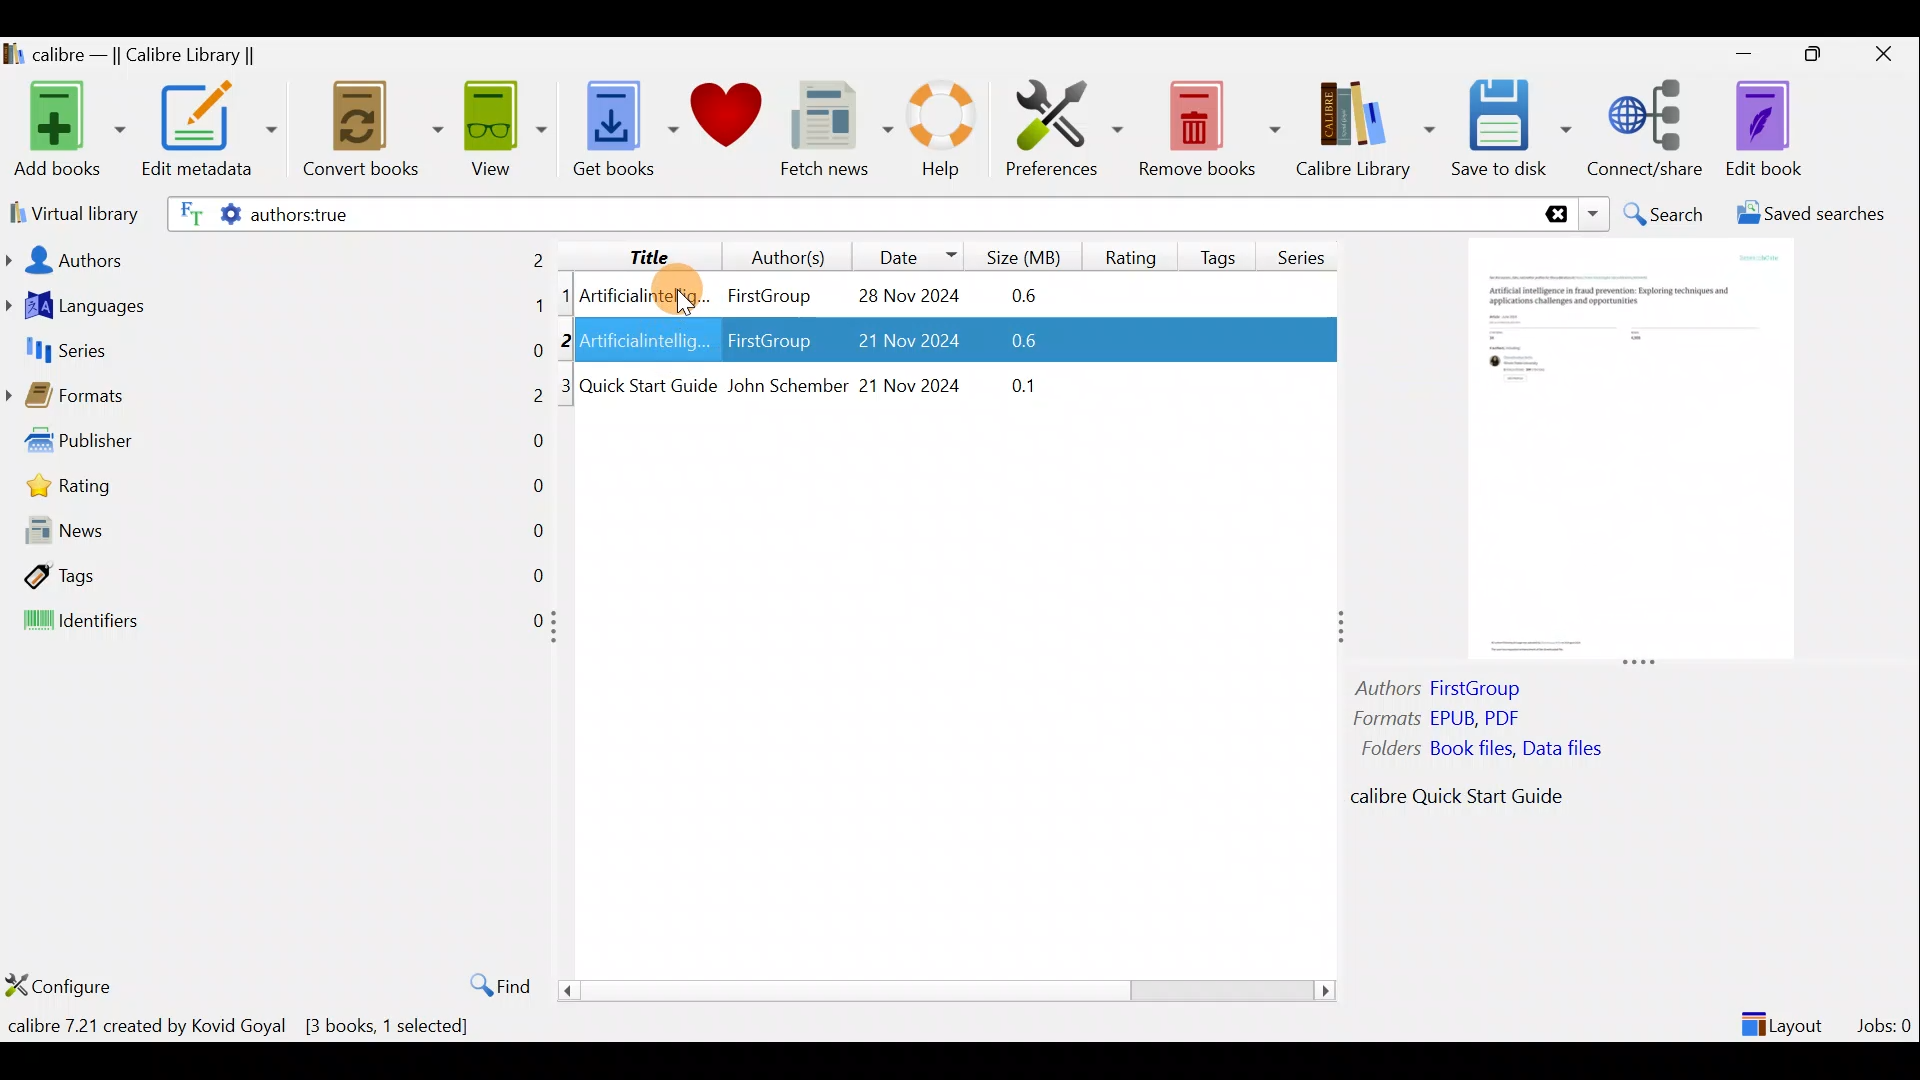 Image resolution: width=1920 pixels, height=1080 pixels. I want to click on Folder: Book files, Data Files, so click(1490, 751).